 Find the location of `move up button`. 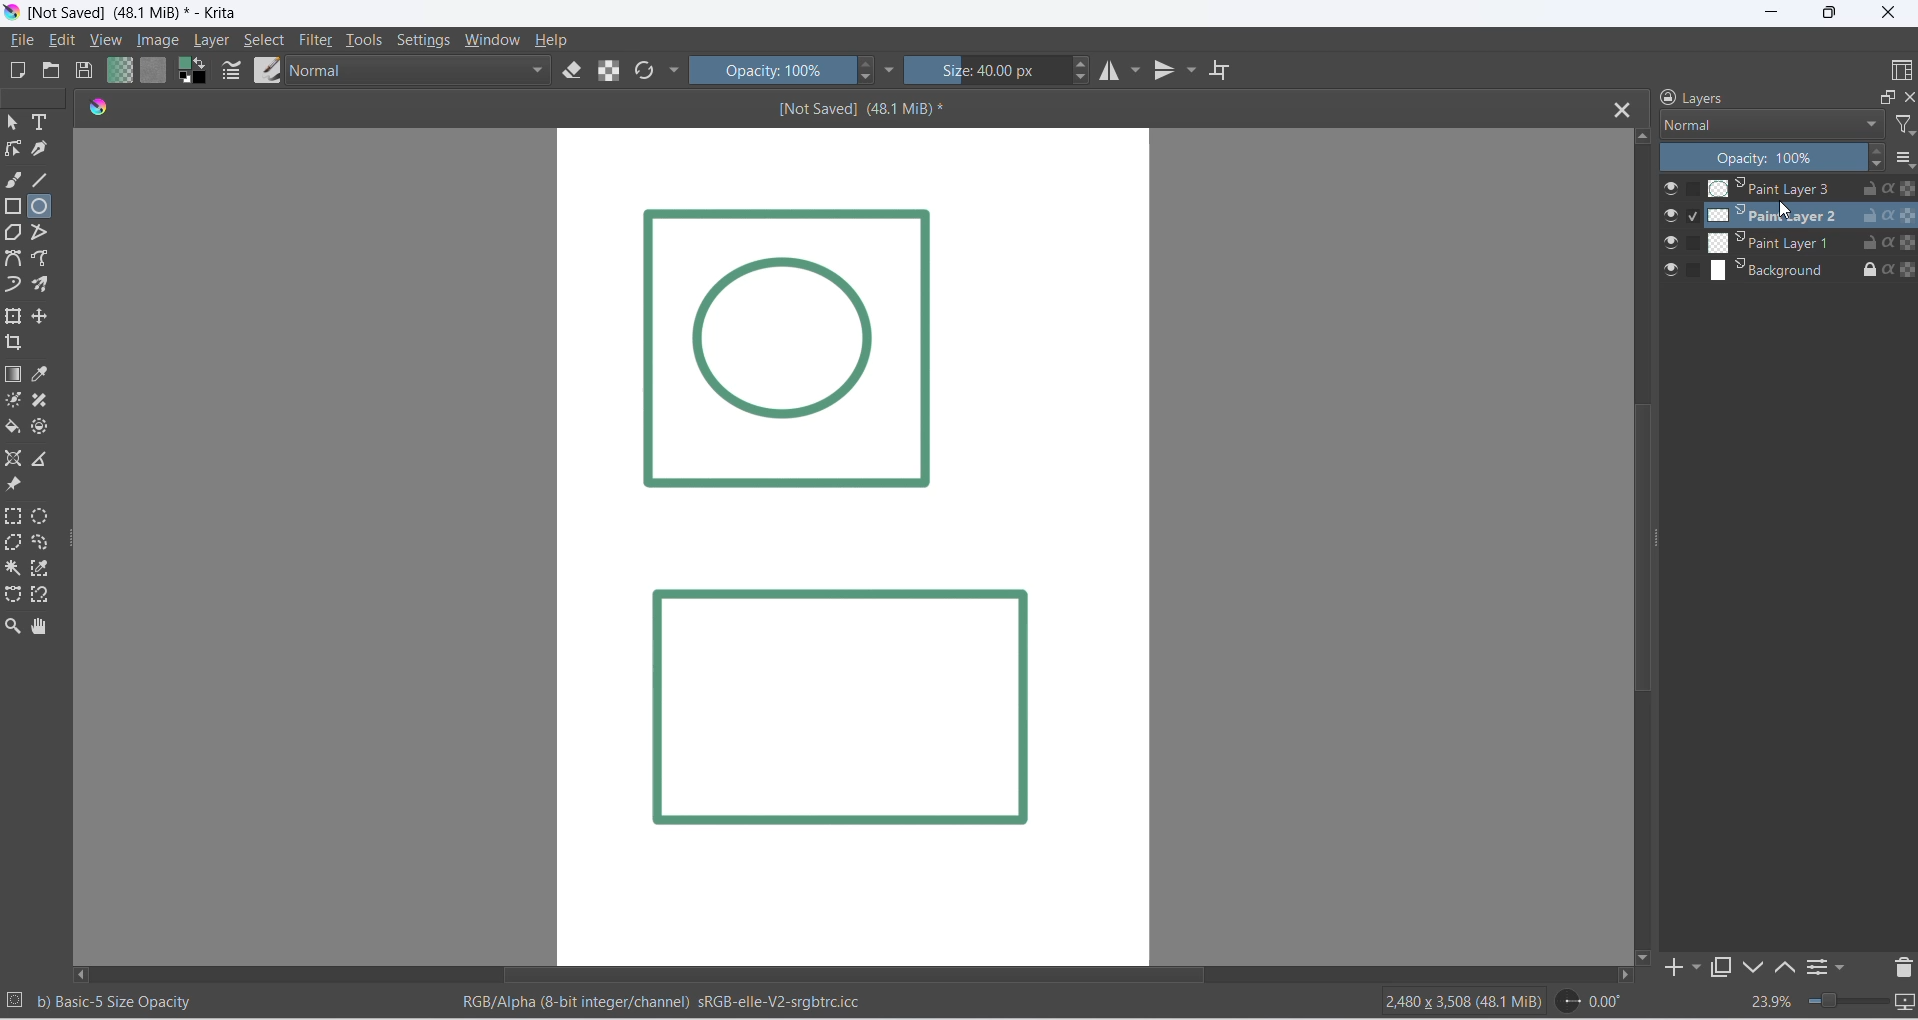

move up button is located at coordinates (1642, 137).